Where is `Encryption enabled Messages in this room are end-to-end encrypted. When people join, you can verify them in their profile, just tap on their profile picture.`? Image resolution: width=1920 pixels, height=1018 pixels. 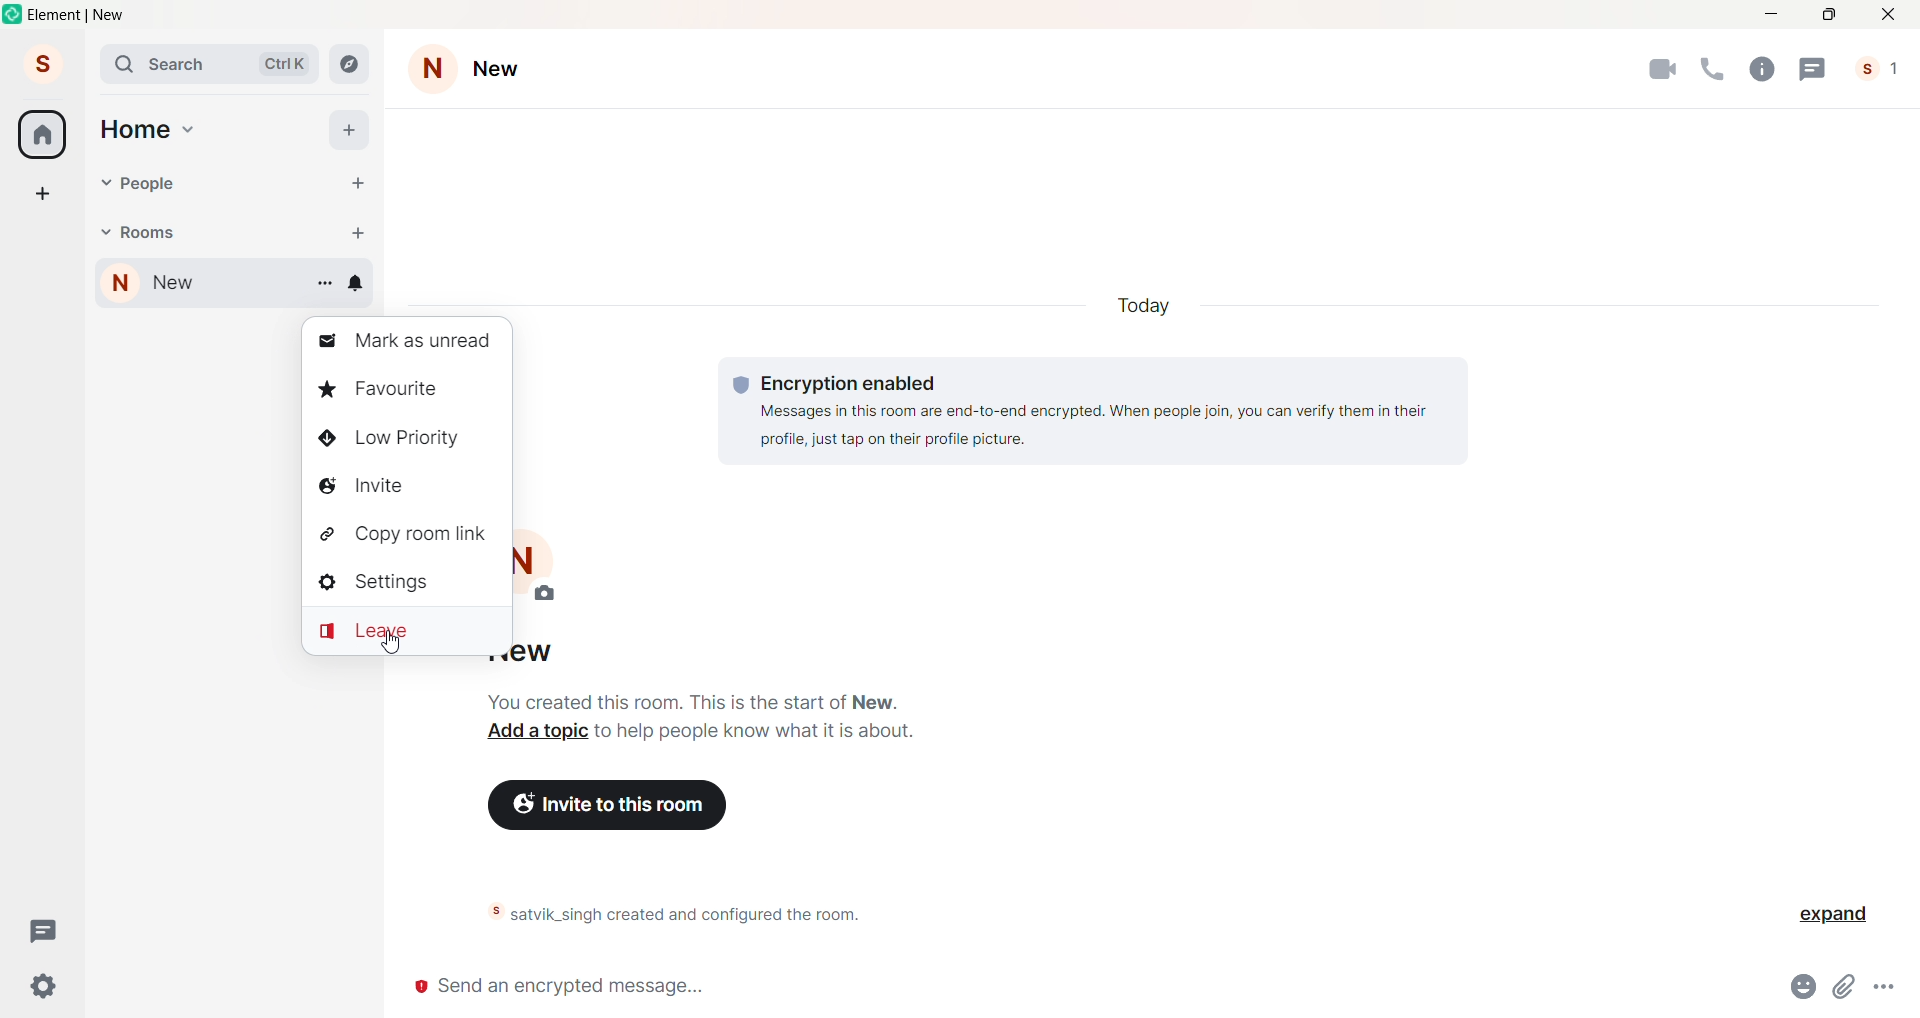
Encryption enabled Messages in this room are end-to-end encrypted. When people join, you can verify them in their profile, just tap on their profile picture. is located at coordinates (1086, 408).